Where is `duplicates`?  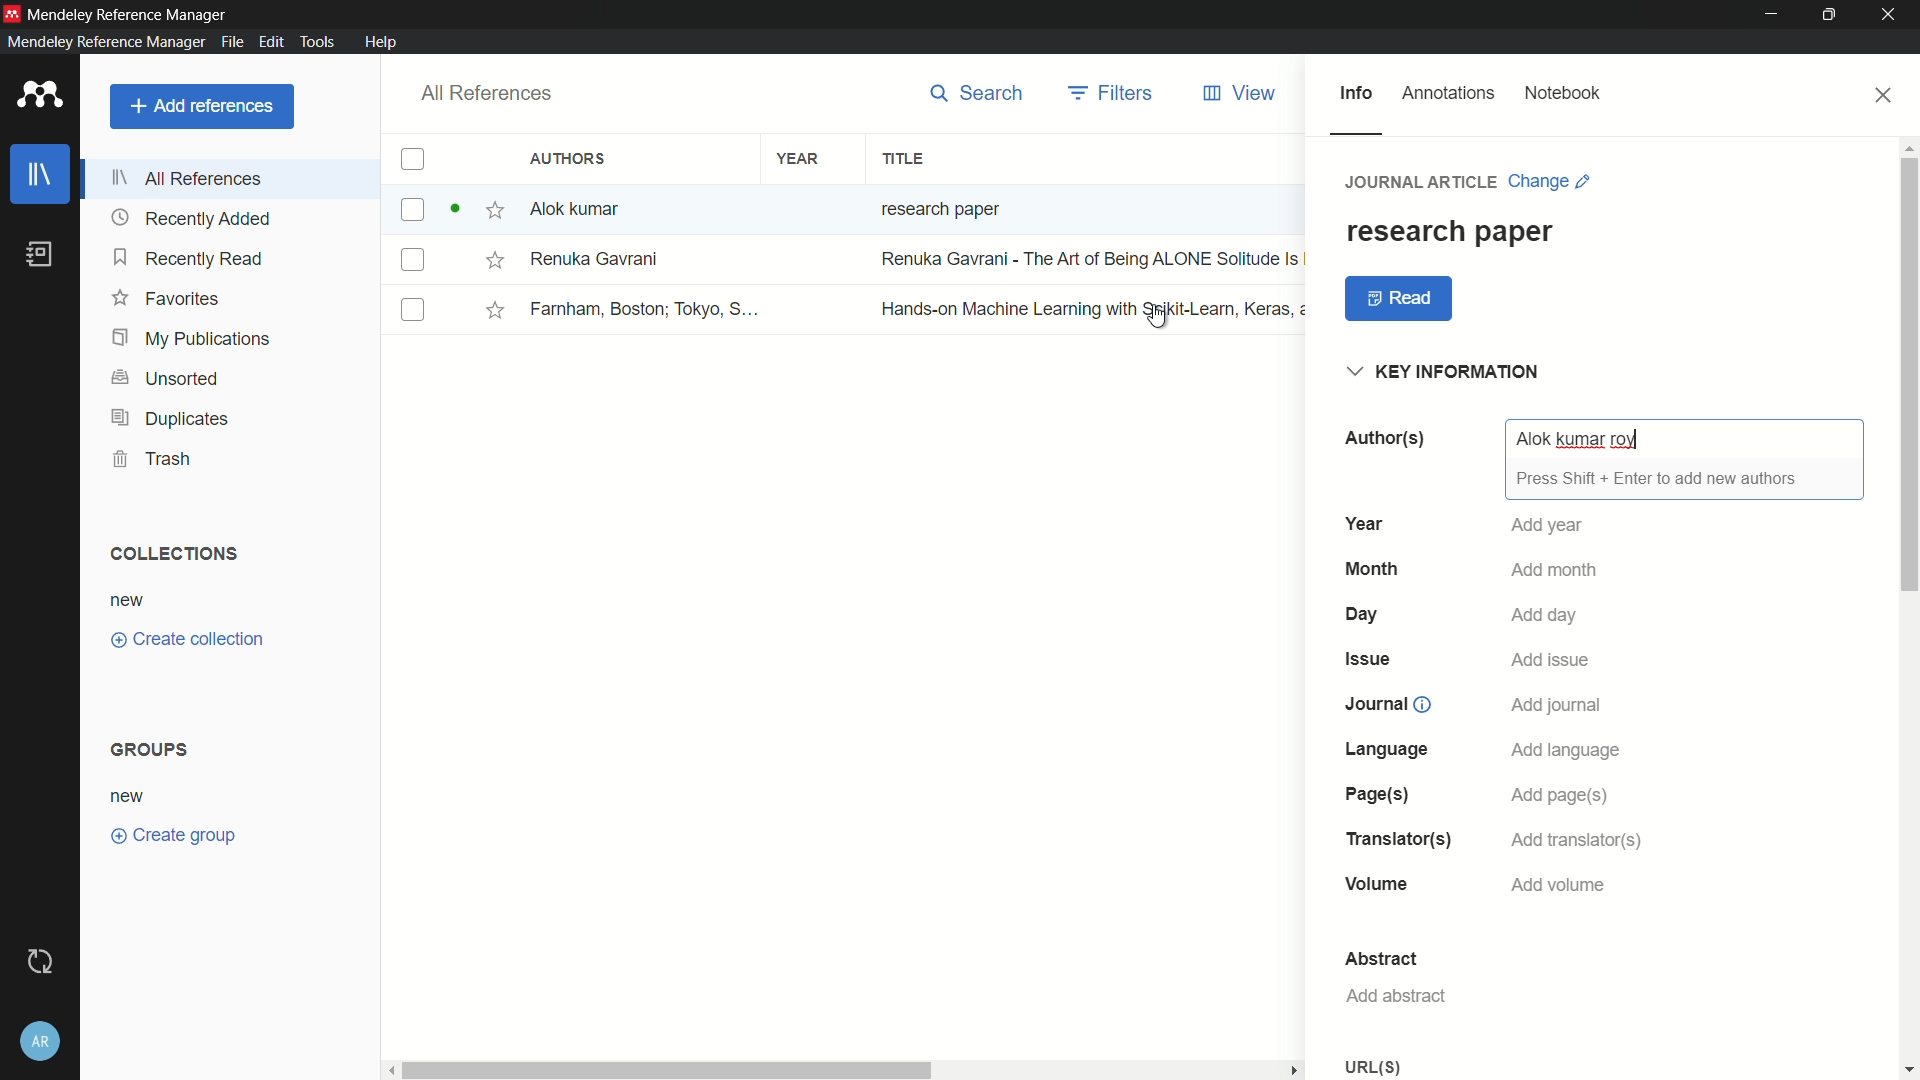
duplicates is located at coordinates (169, 420).